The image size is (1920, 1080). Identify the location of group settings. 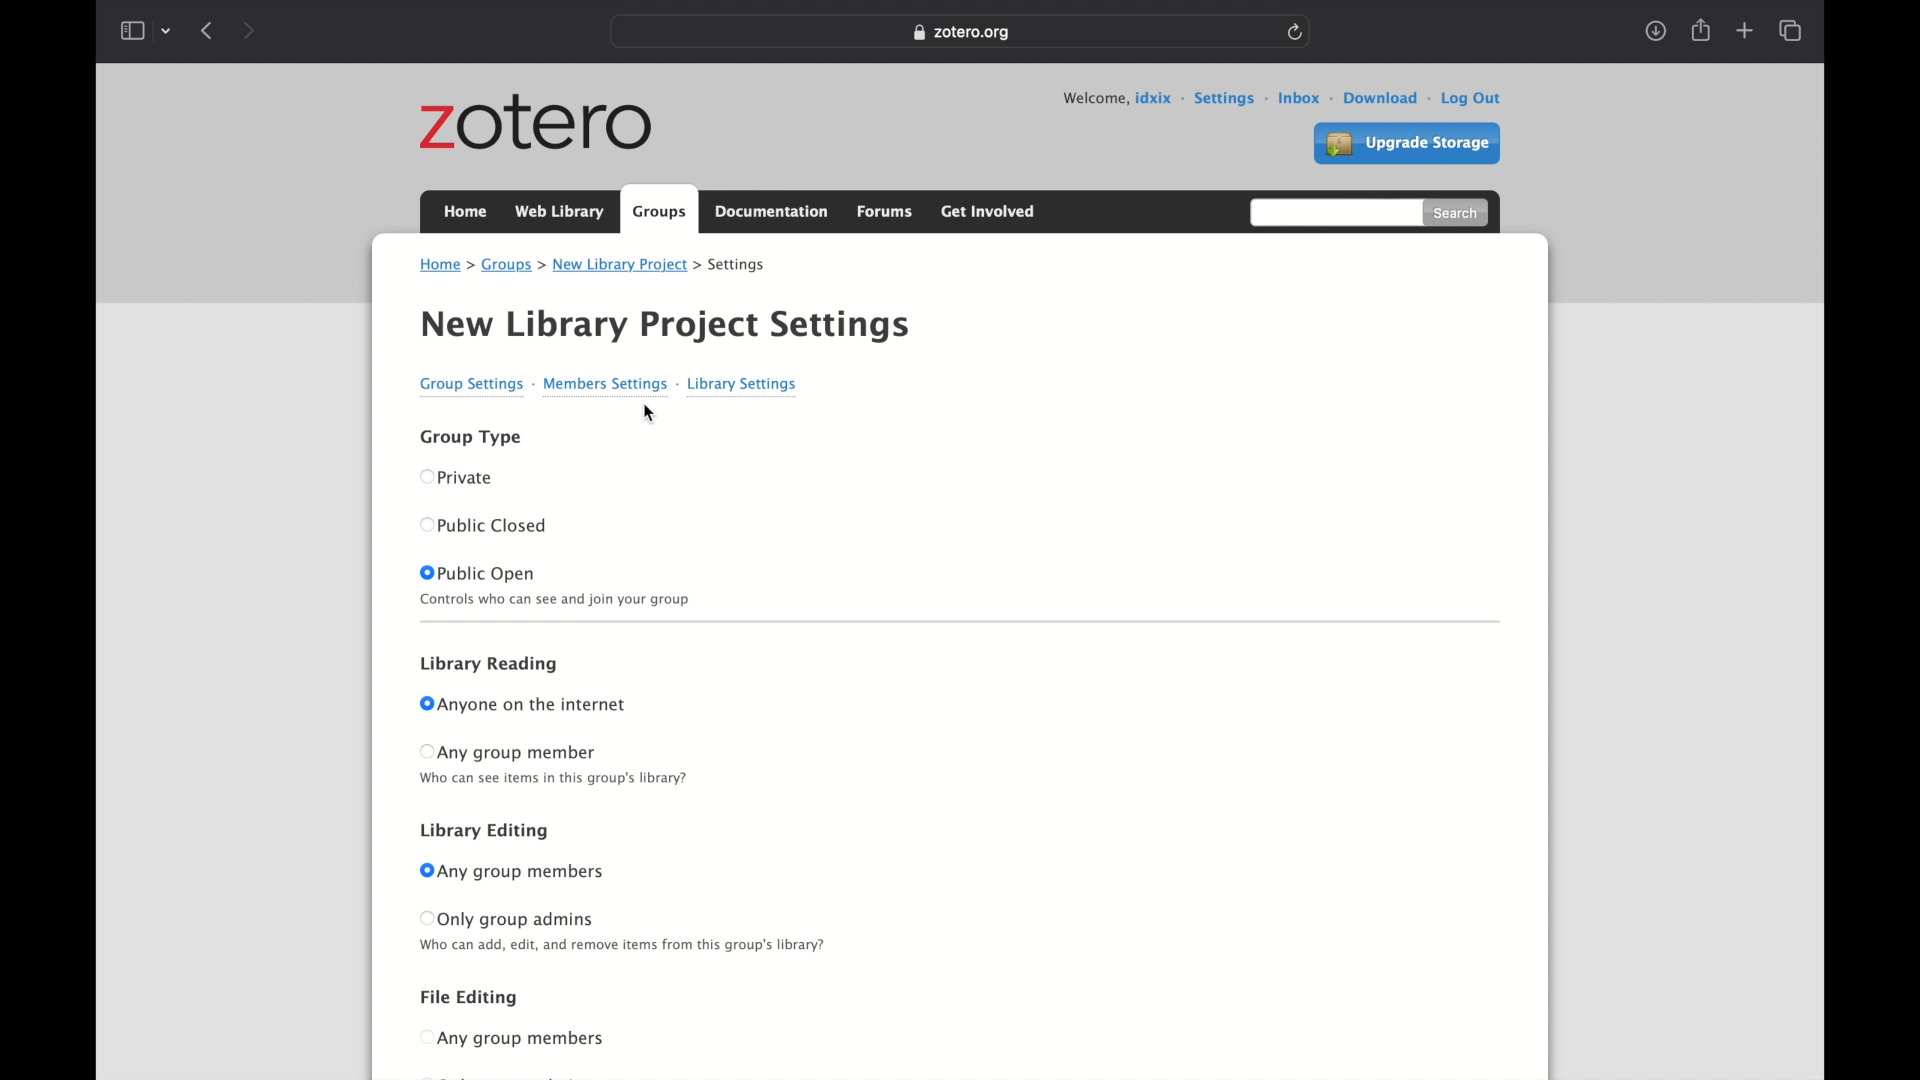
(475, 384).